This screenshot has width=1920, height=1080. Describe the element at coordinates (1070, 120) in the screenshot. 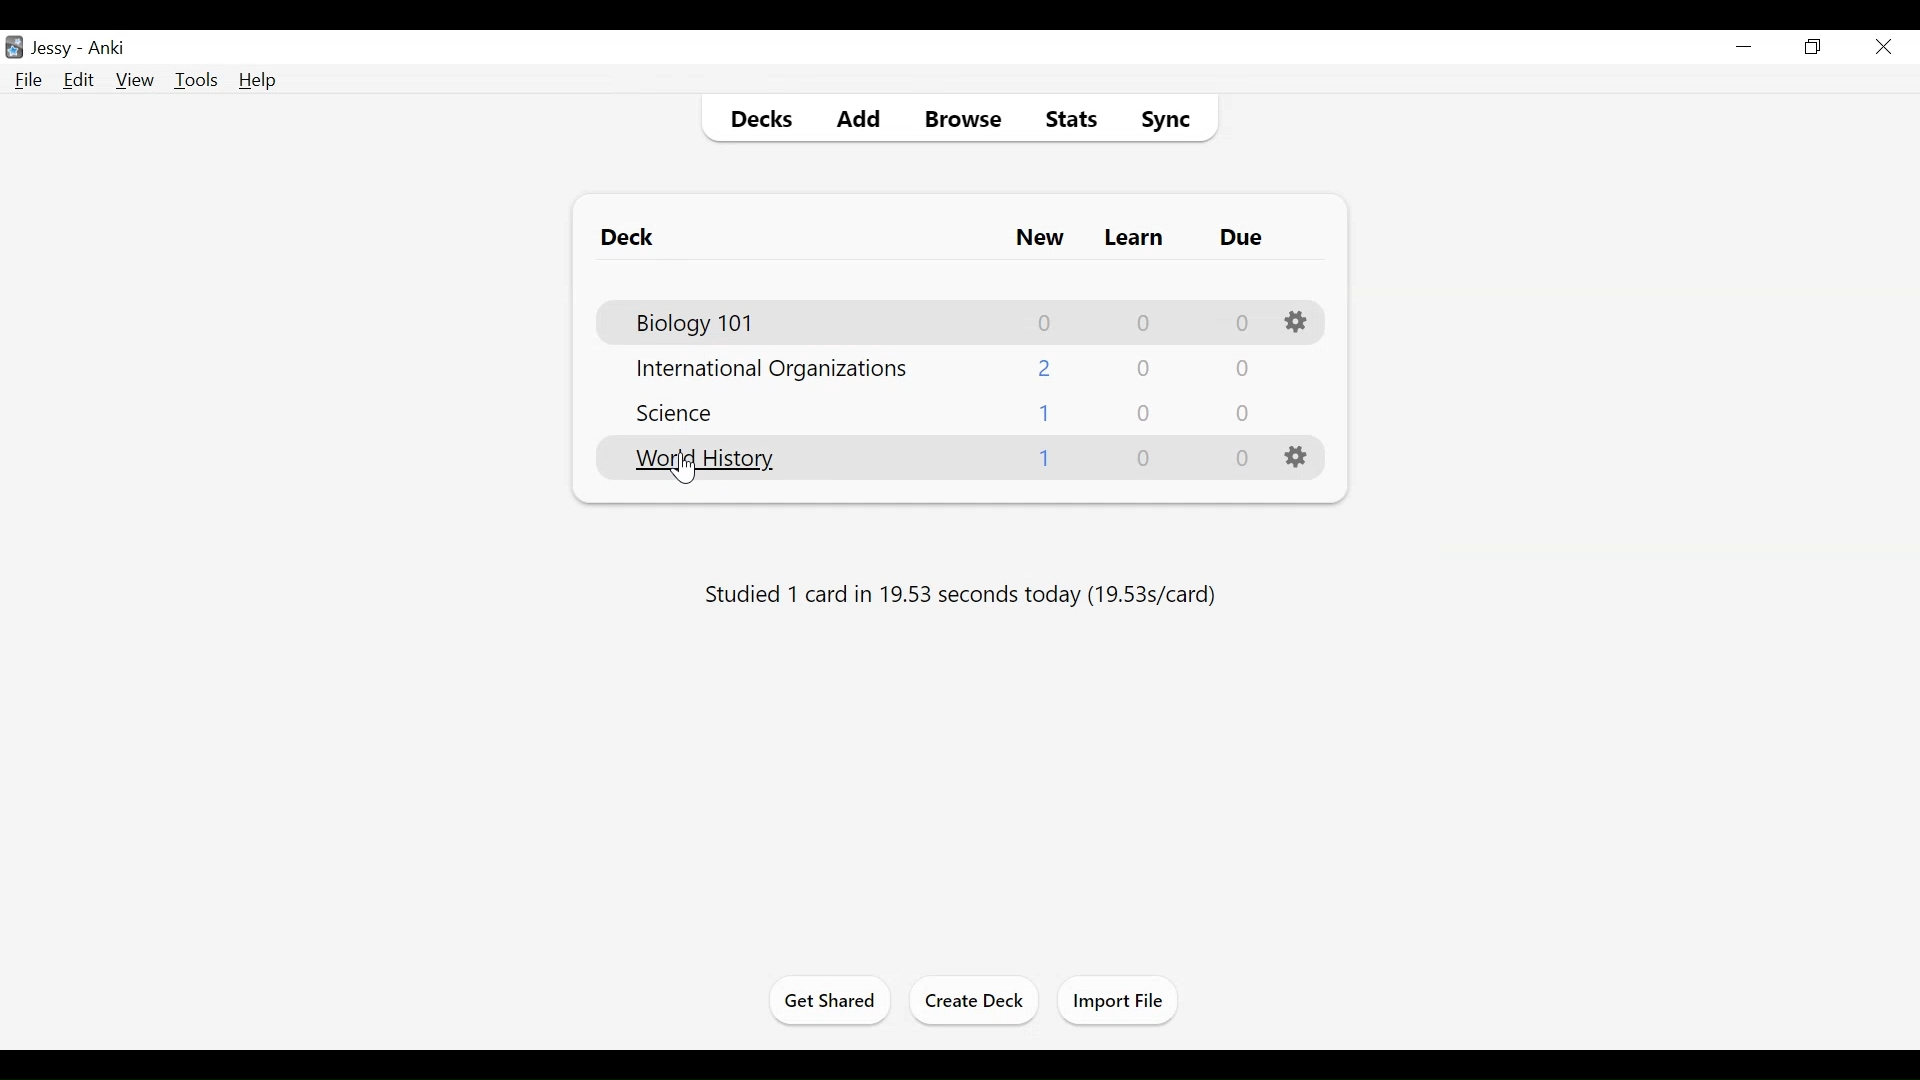

I see `Stats` at that location.